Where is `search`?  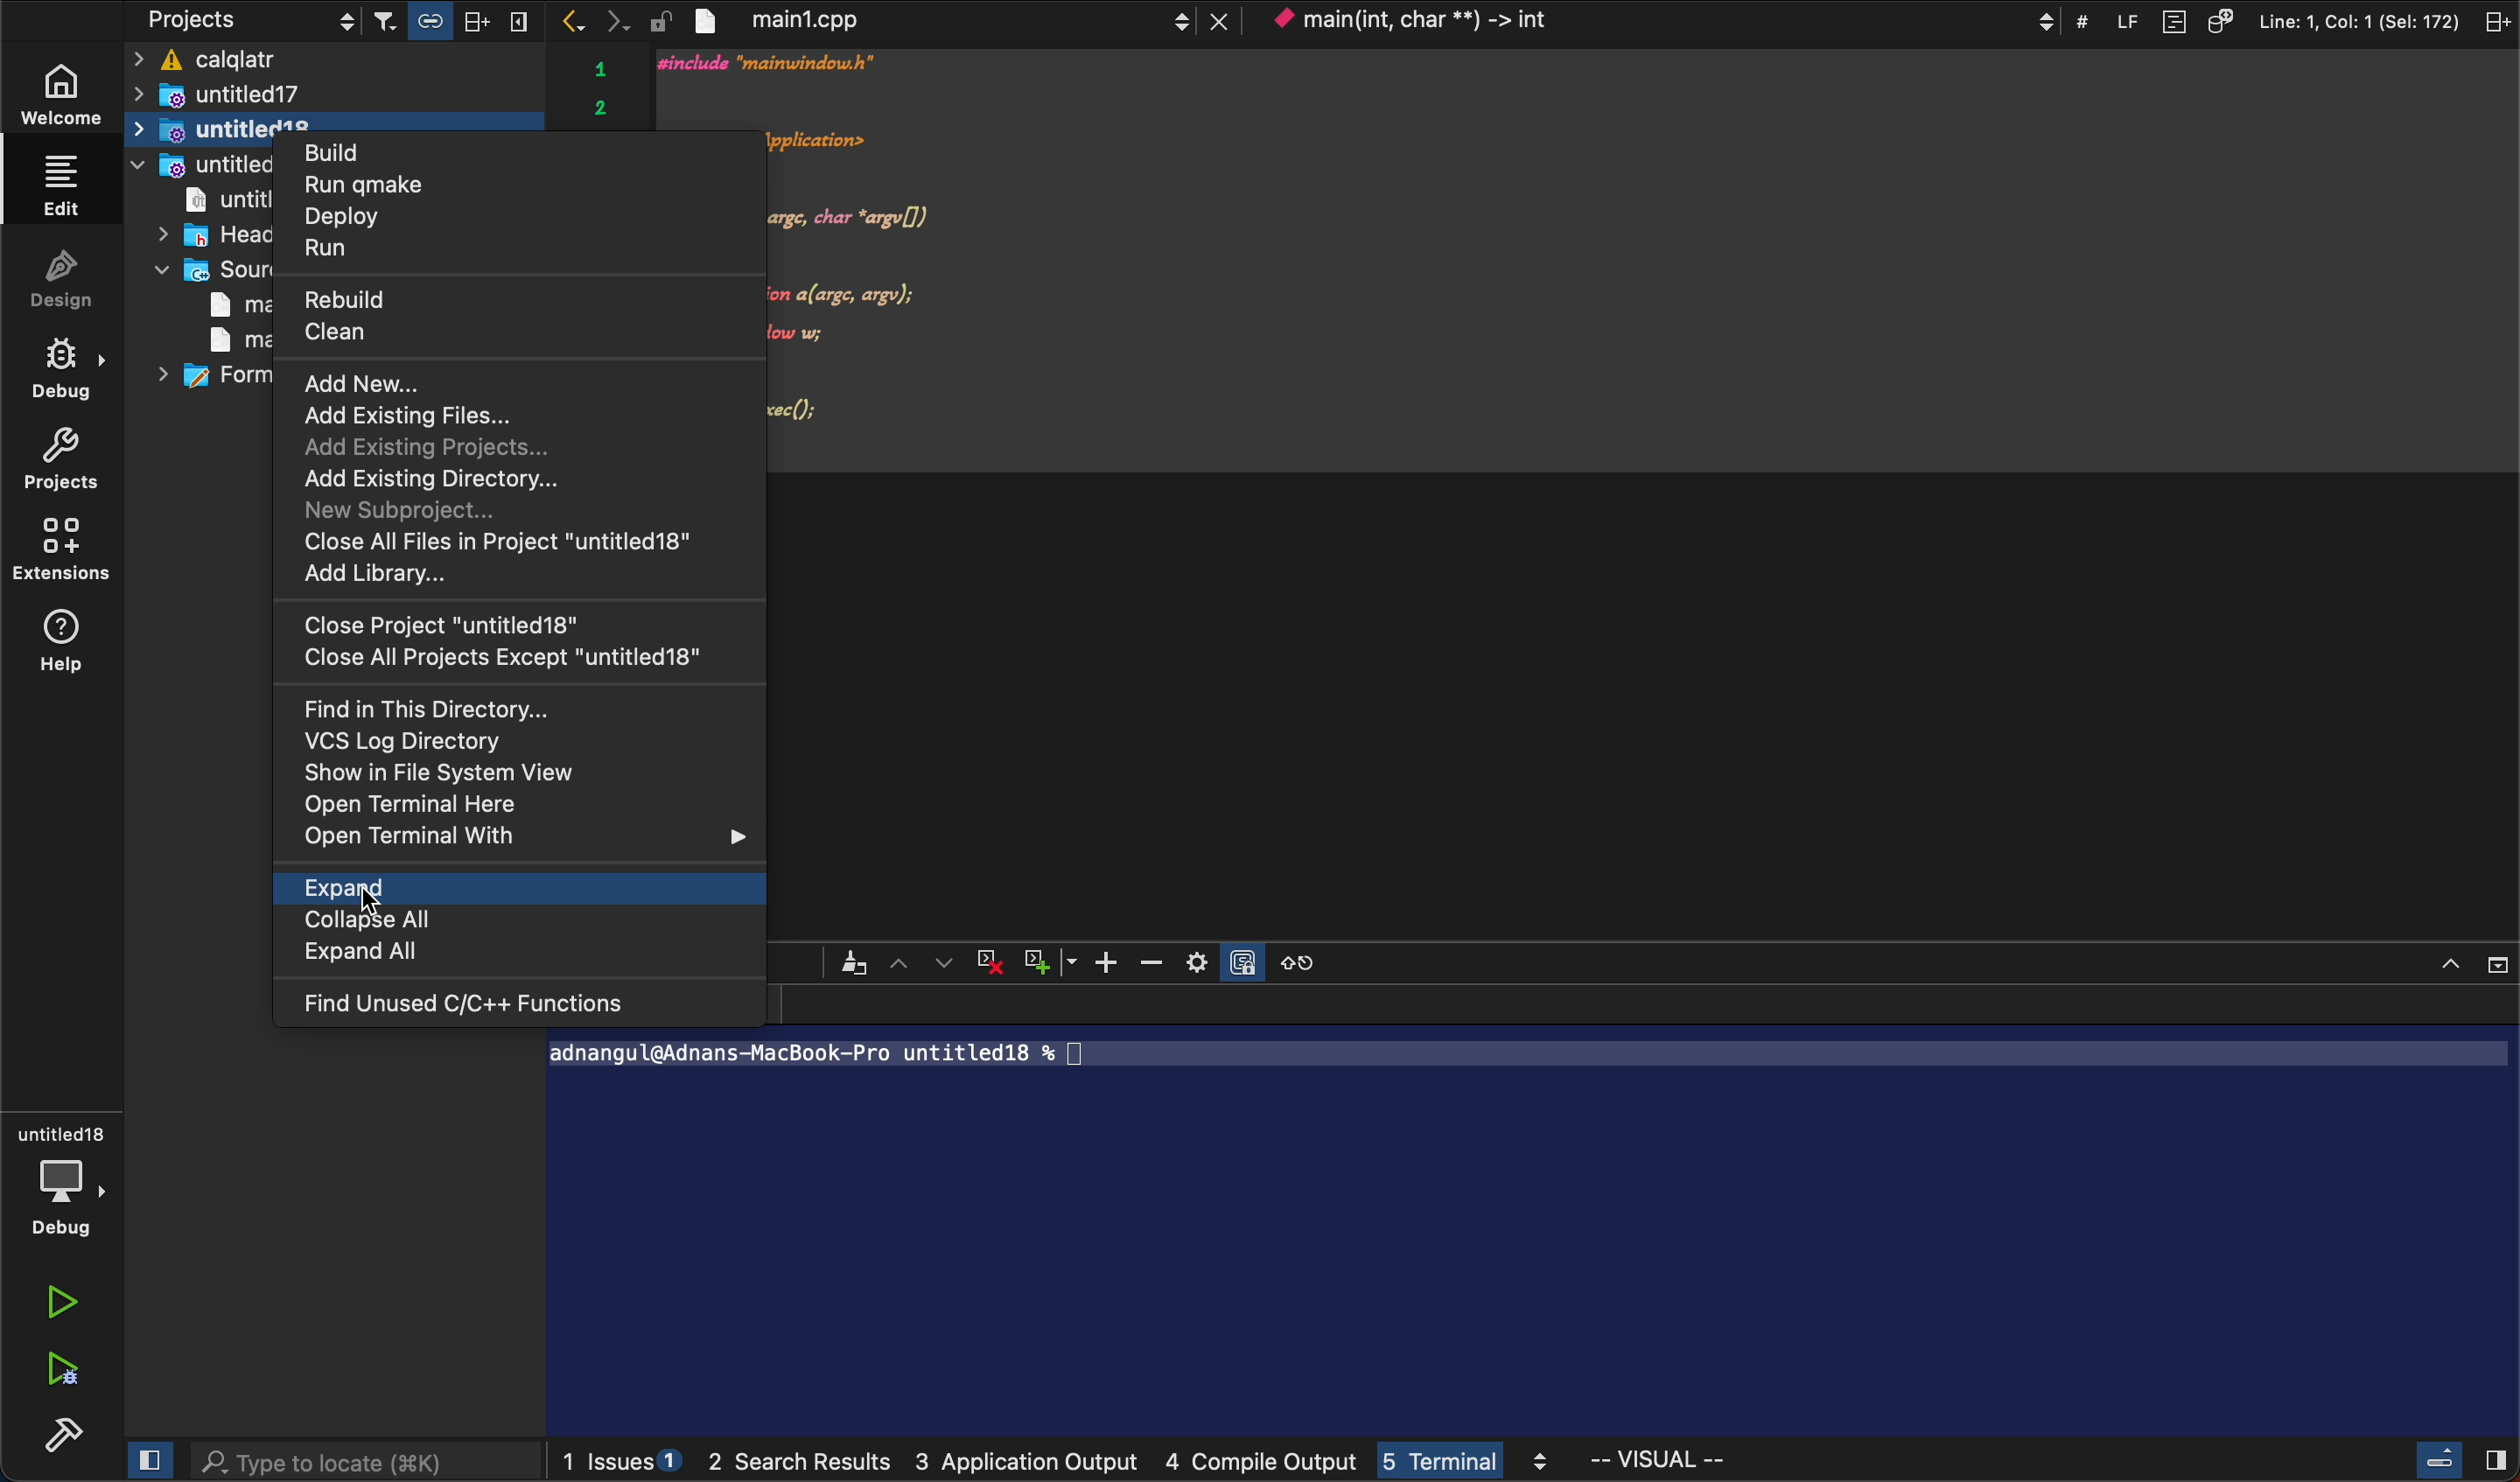 search is located at coordinates (360, 1459).